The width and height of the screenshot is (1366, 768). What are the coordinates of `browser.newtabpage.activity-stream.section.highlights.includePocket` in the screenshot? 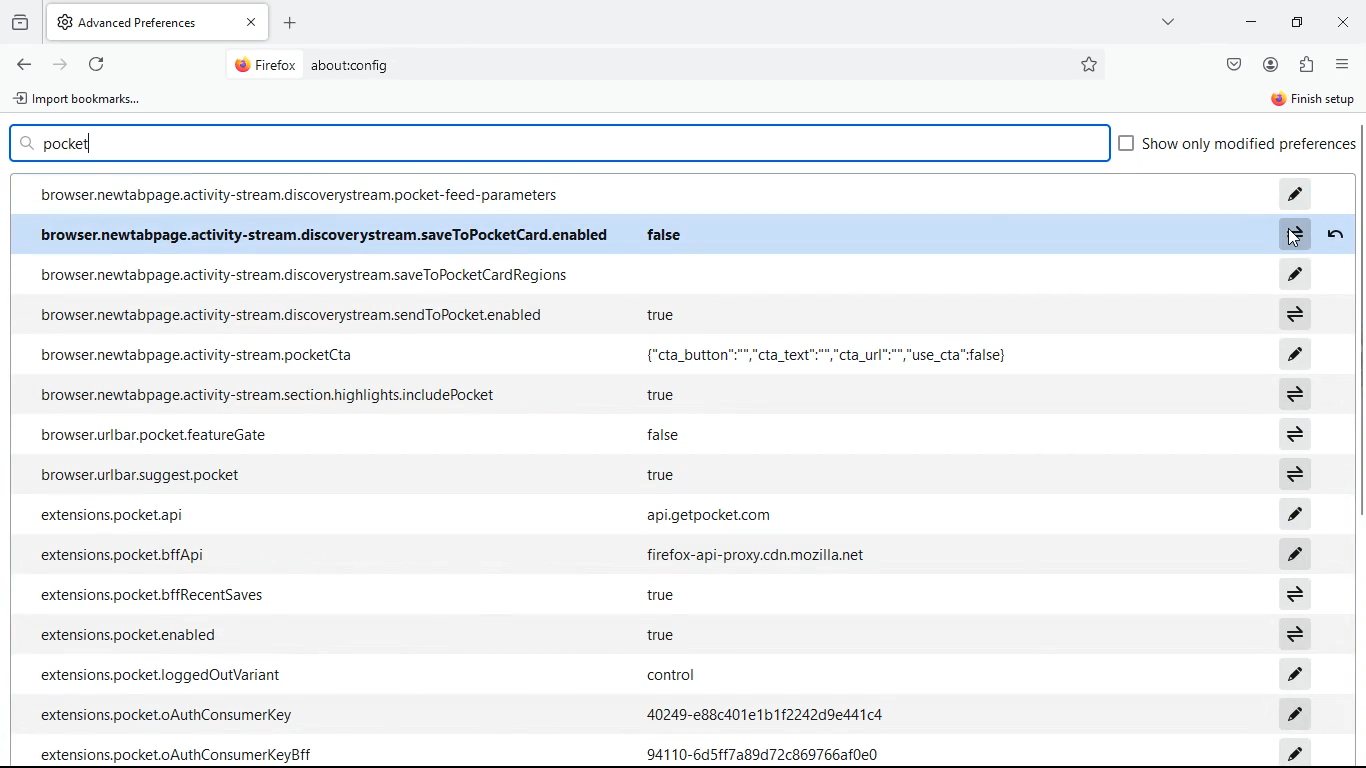 It's located at (264, 392).